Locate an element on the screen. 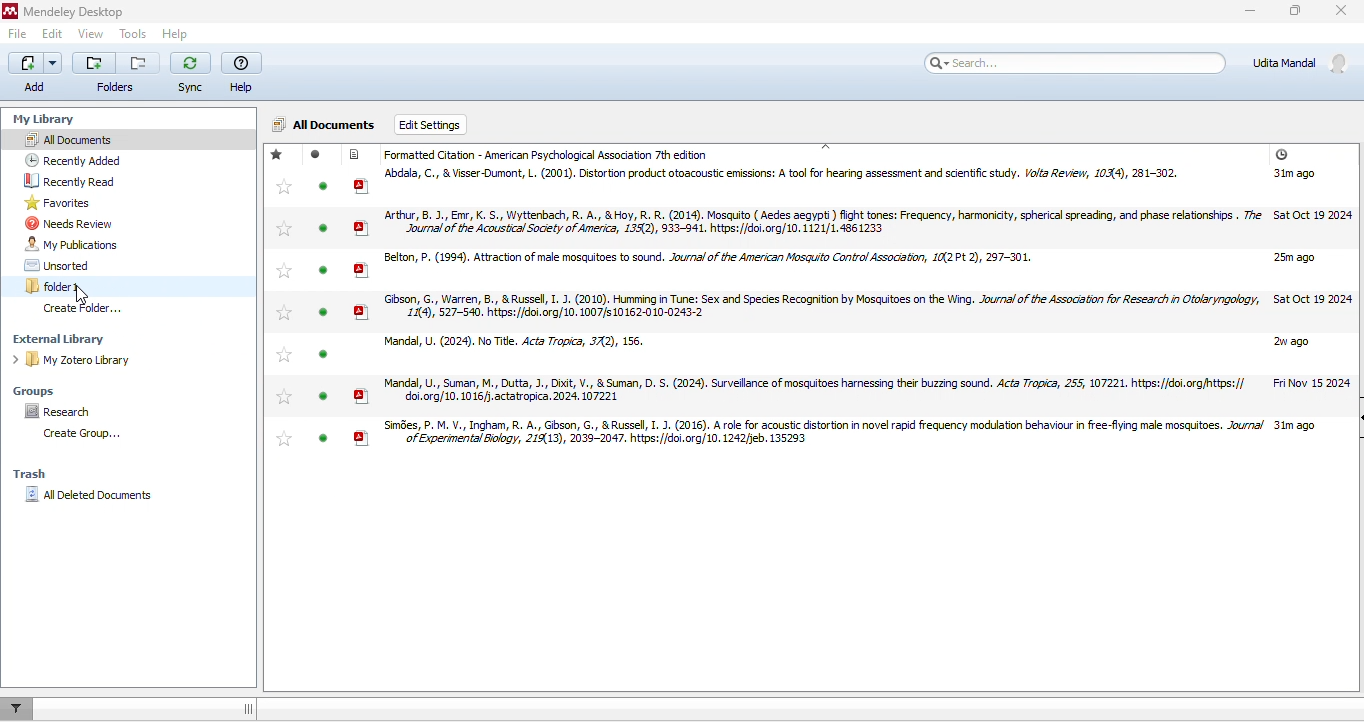  external library is located at coordinates (89, 339).